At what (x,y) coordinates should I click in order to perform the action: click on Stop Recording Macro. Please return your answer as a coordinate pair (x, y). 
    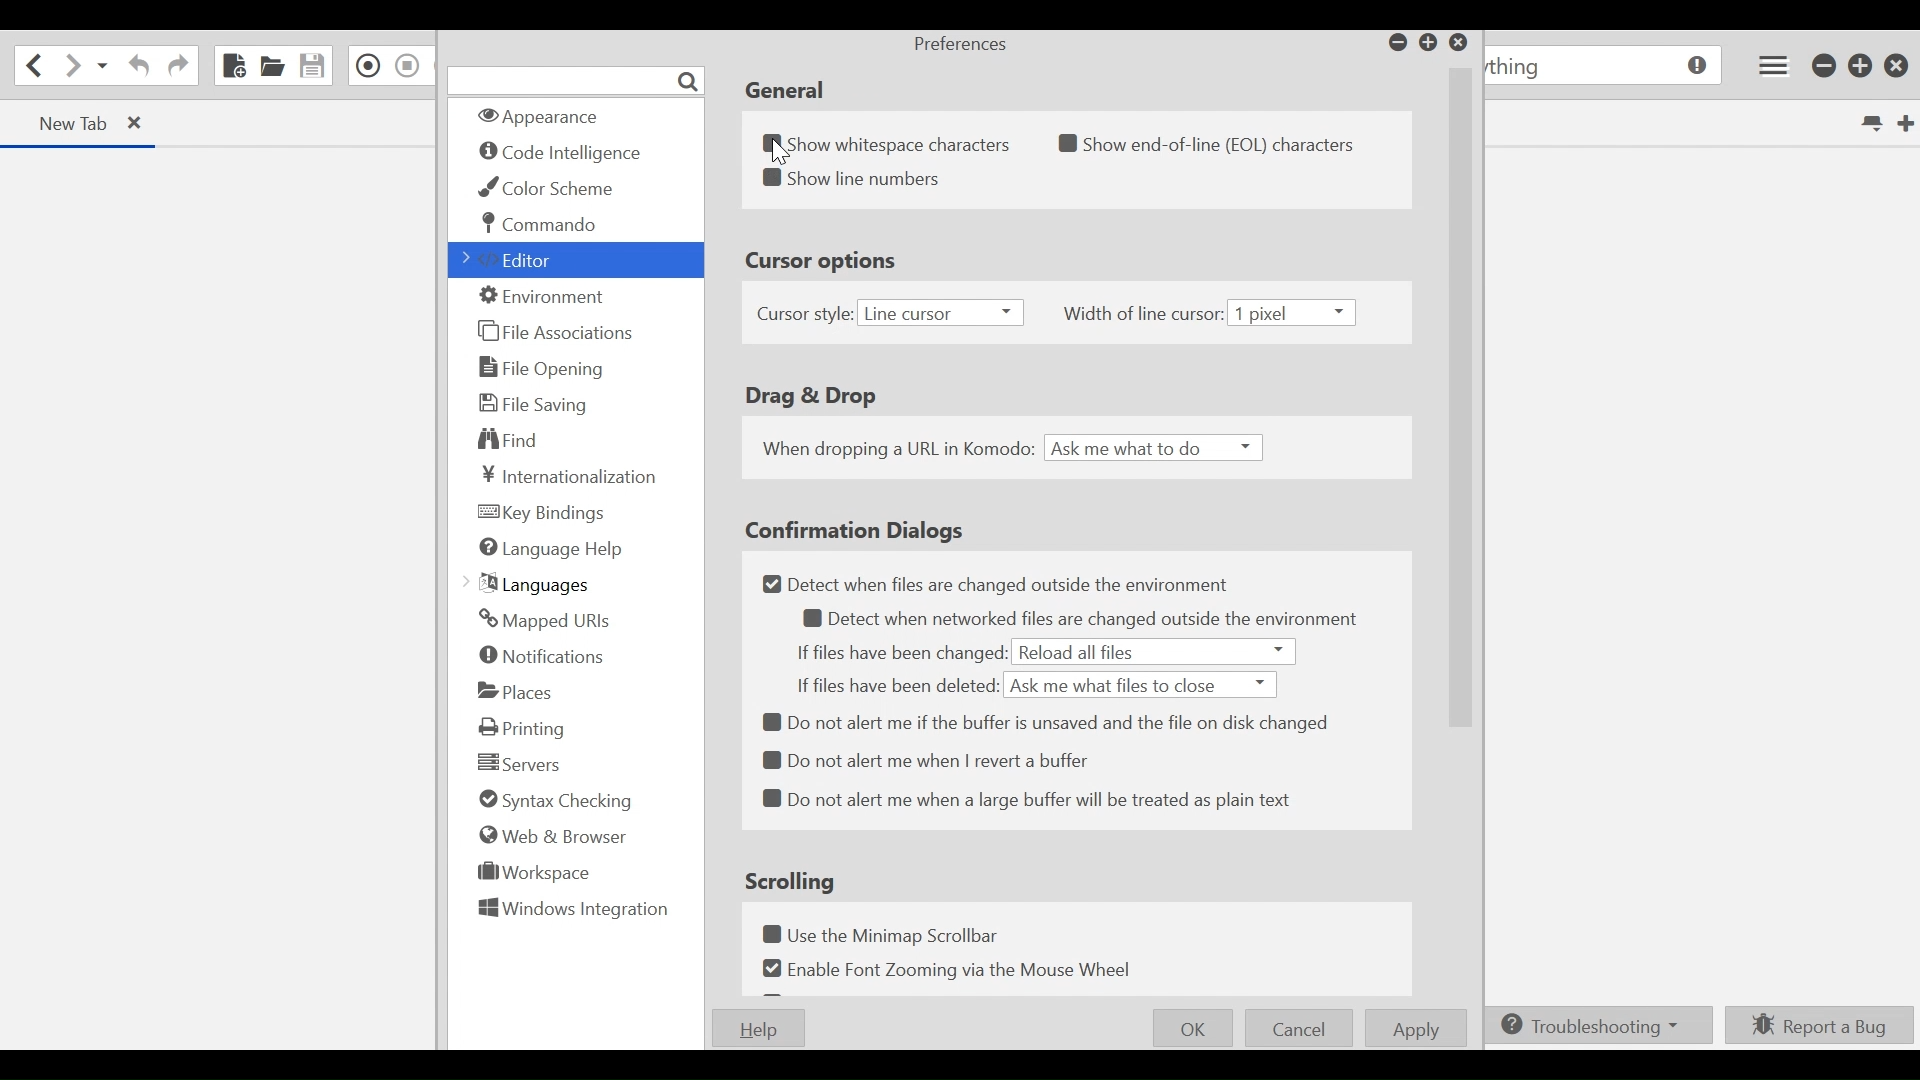
    Looking at the image, I should click on (407, 66).